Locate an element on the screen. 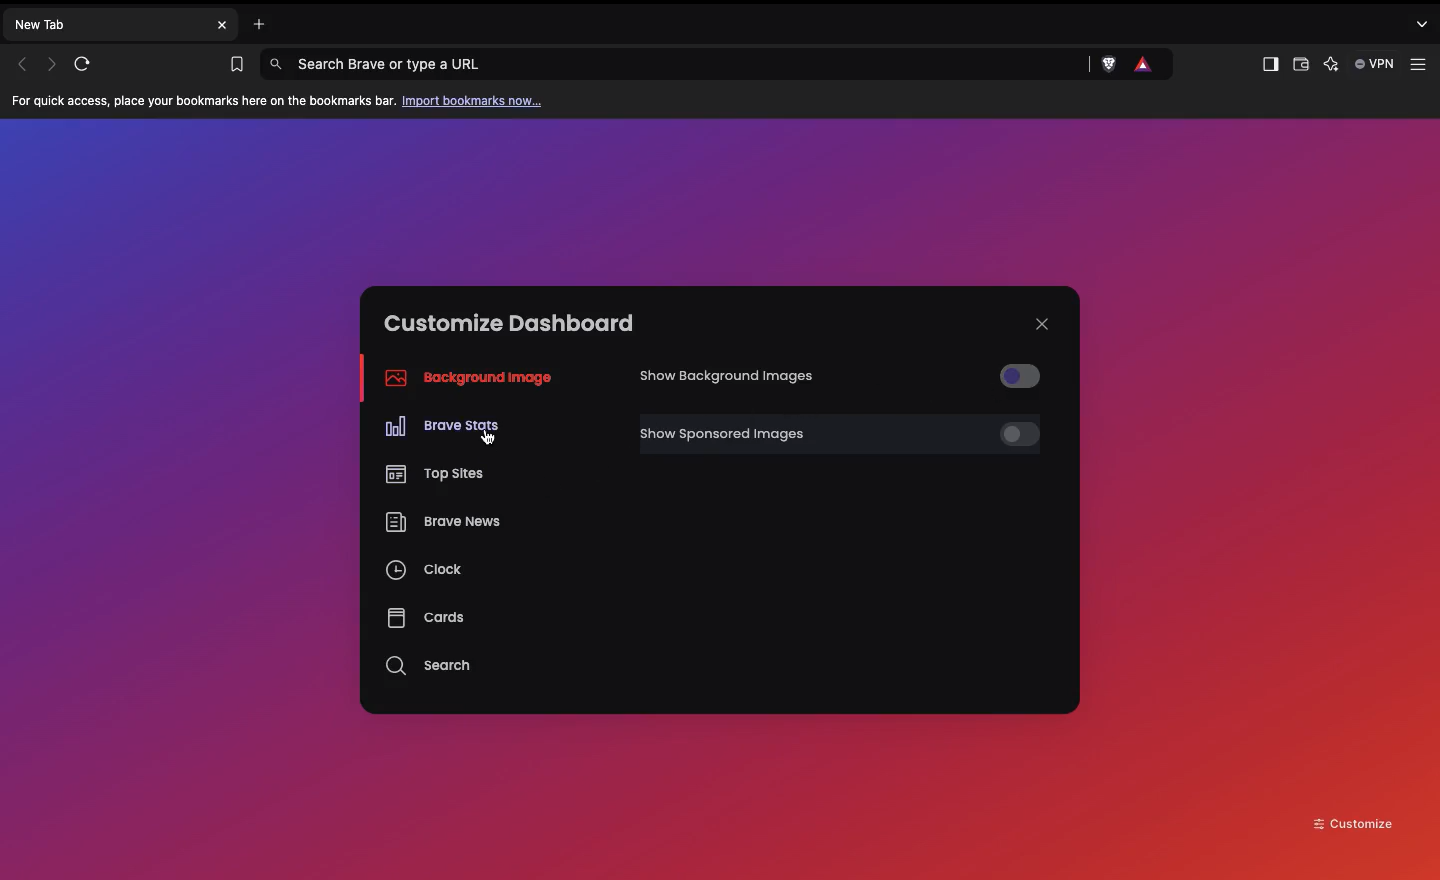 The height and width of the screenshot is (880, 1440). For quick access, place your bookmarks here on the bookmarks bar. is located at coordinates (204, 102).